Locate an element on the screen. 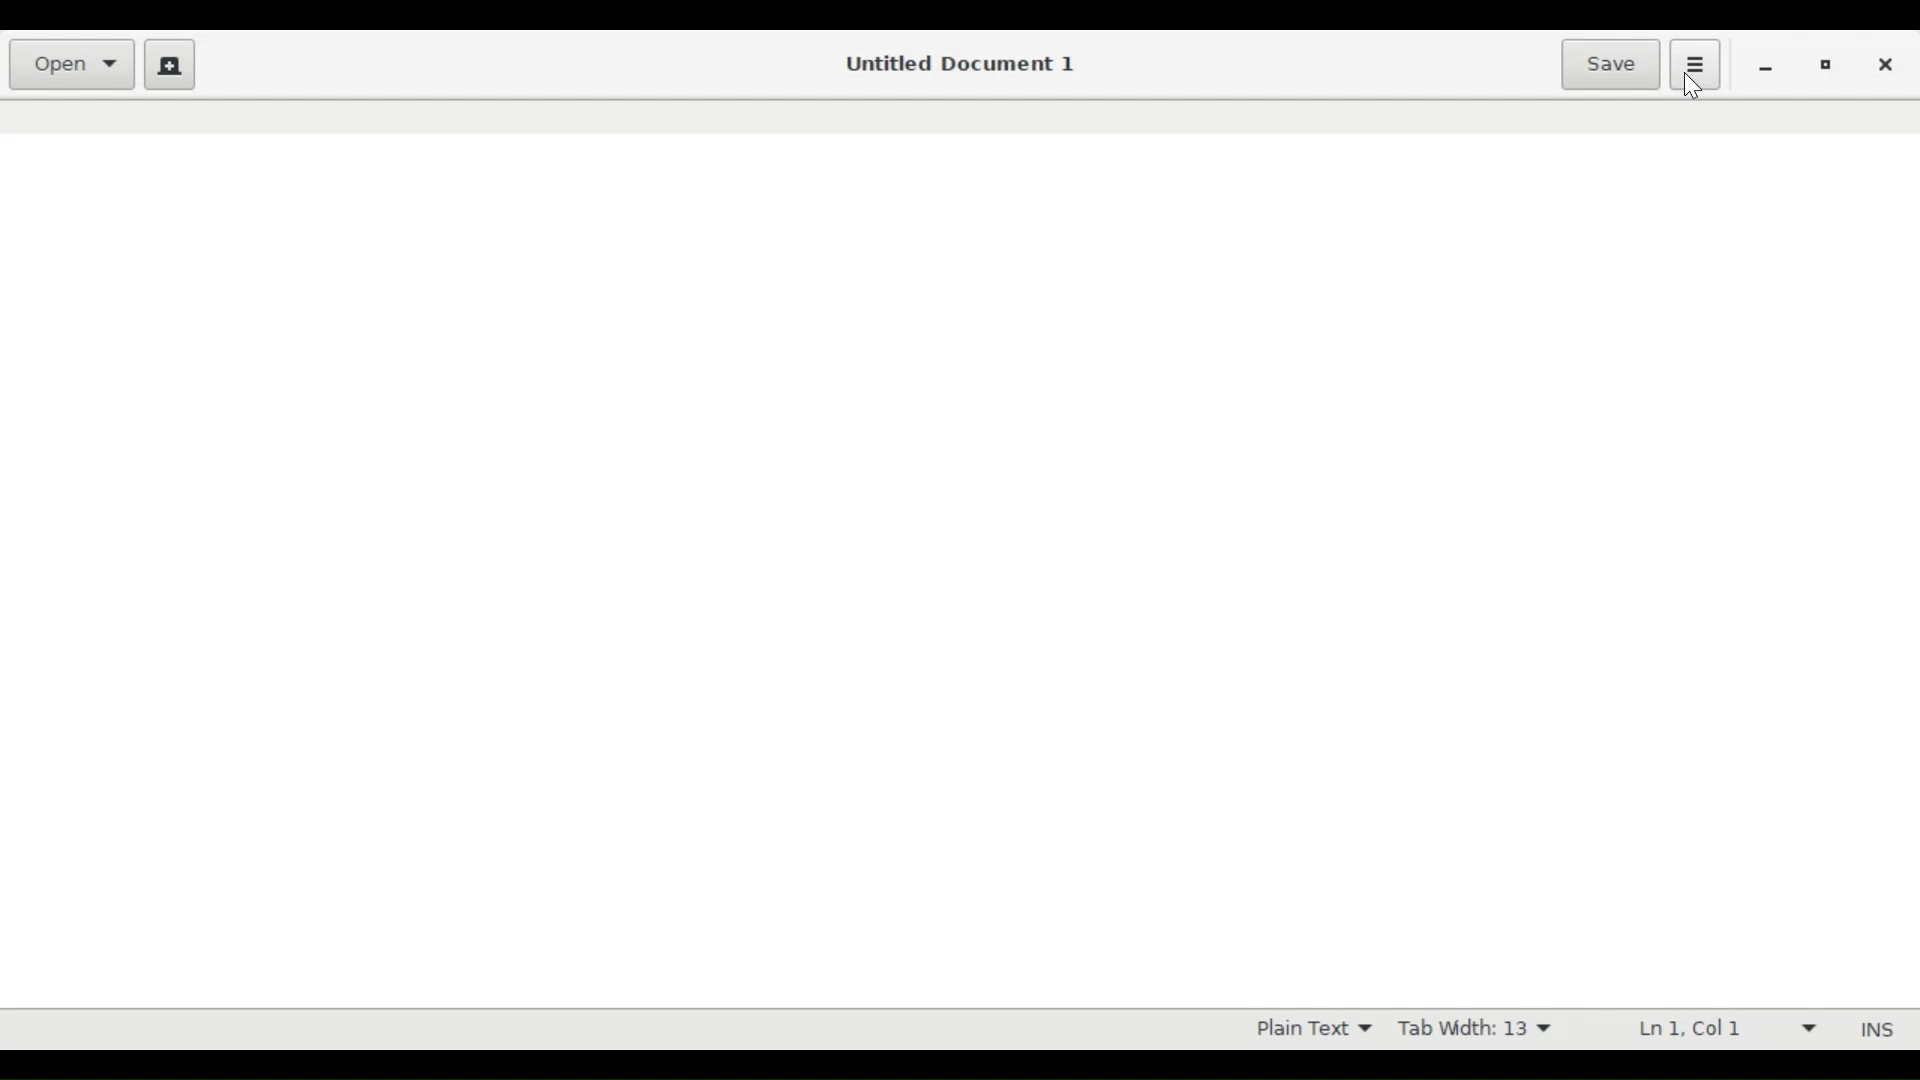 The height and width of the screenshot is (1080, 1920). INS is located at coordinates (1873, 1029).